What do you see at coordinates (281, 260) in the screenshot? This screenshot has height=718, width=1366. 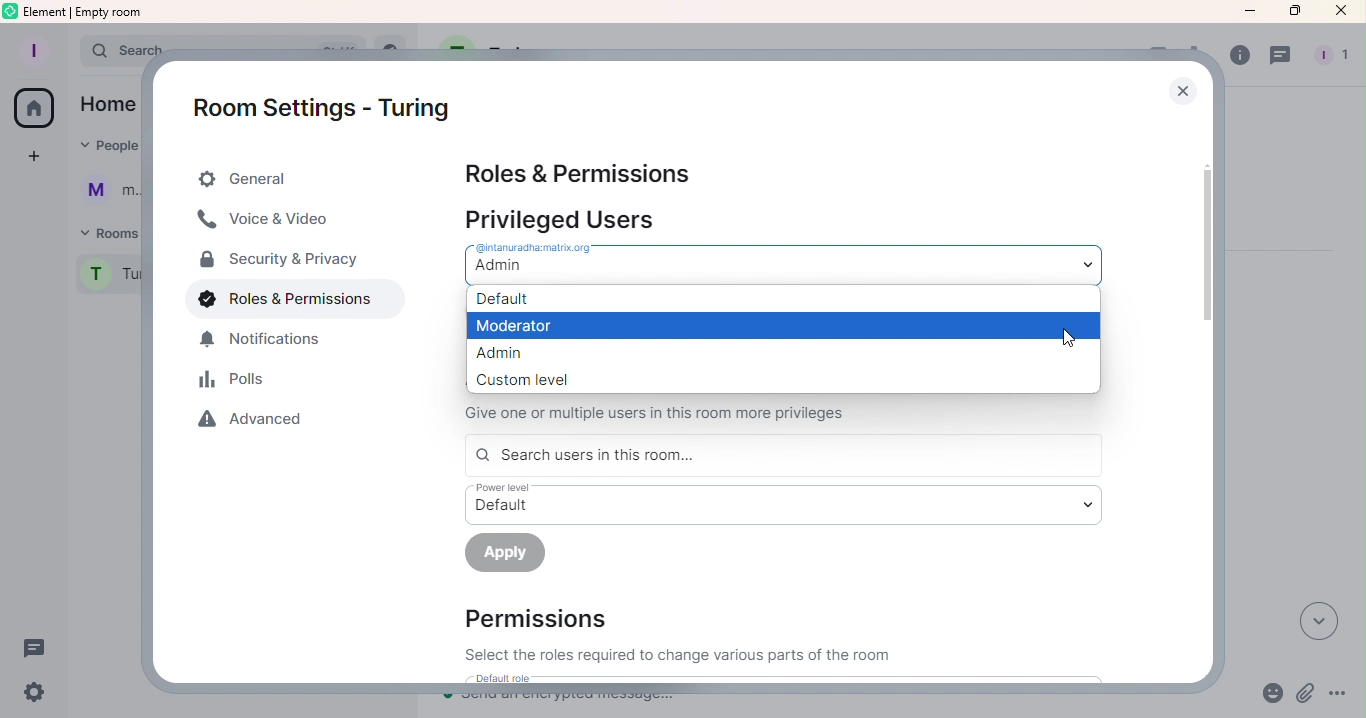 I see `Security & Privacy` at bounding box center [281, 260].